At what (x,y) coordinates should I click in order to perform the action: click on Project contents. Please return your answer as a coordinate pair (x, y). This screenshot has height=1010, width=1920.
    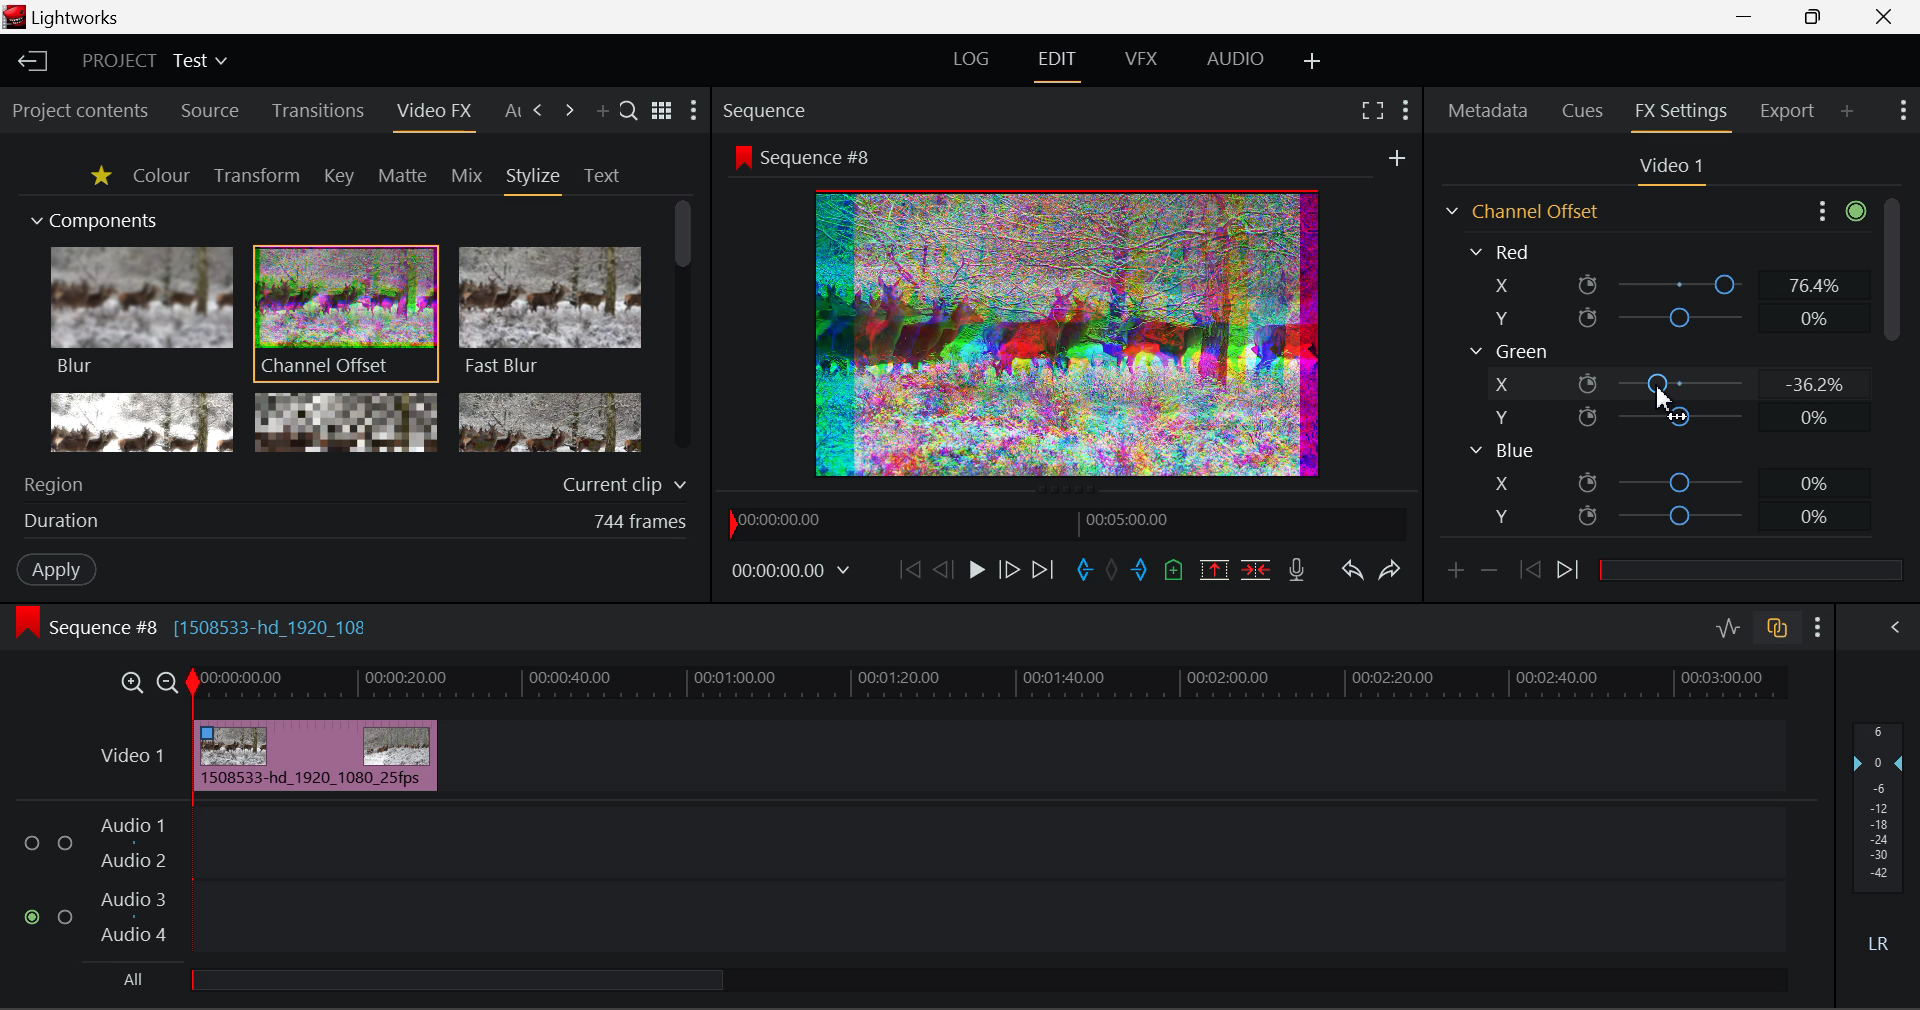
    Looking at the image, I should click on (79, 112).